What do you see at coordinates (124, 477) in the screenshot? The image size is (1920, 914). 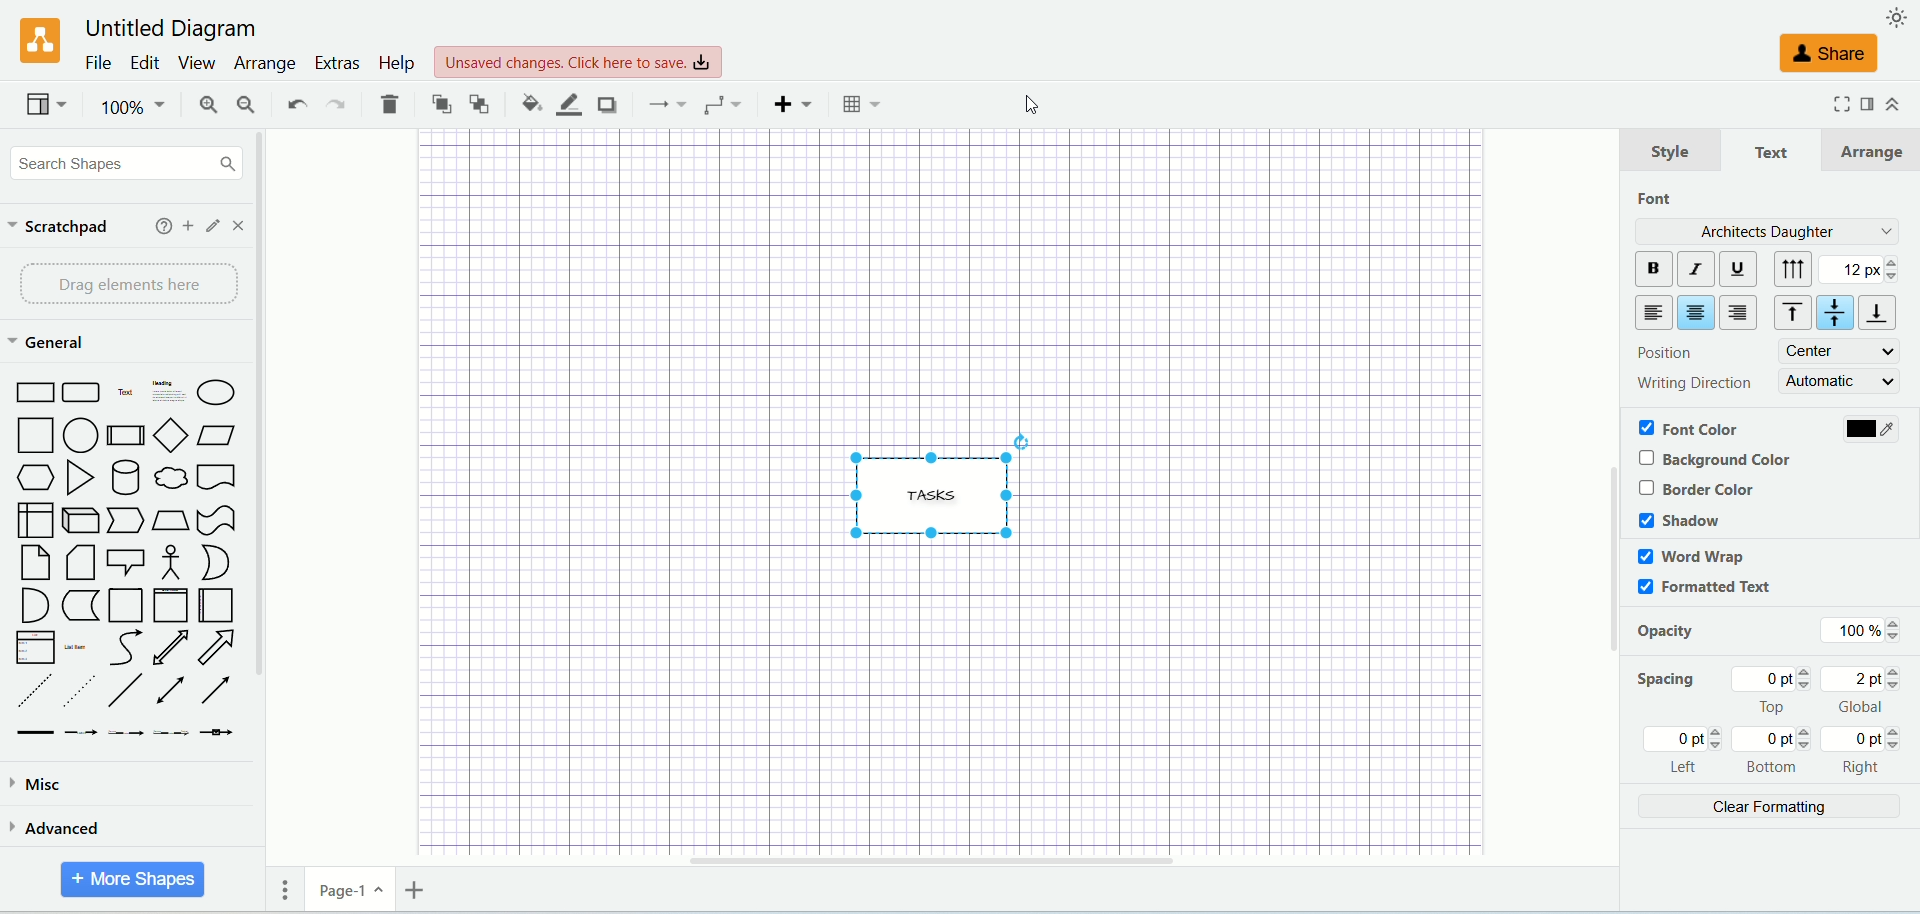 I see `Cylinder` at bounding box center [124, 477].